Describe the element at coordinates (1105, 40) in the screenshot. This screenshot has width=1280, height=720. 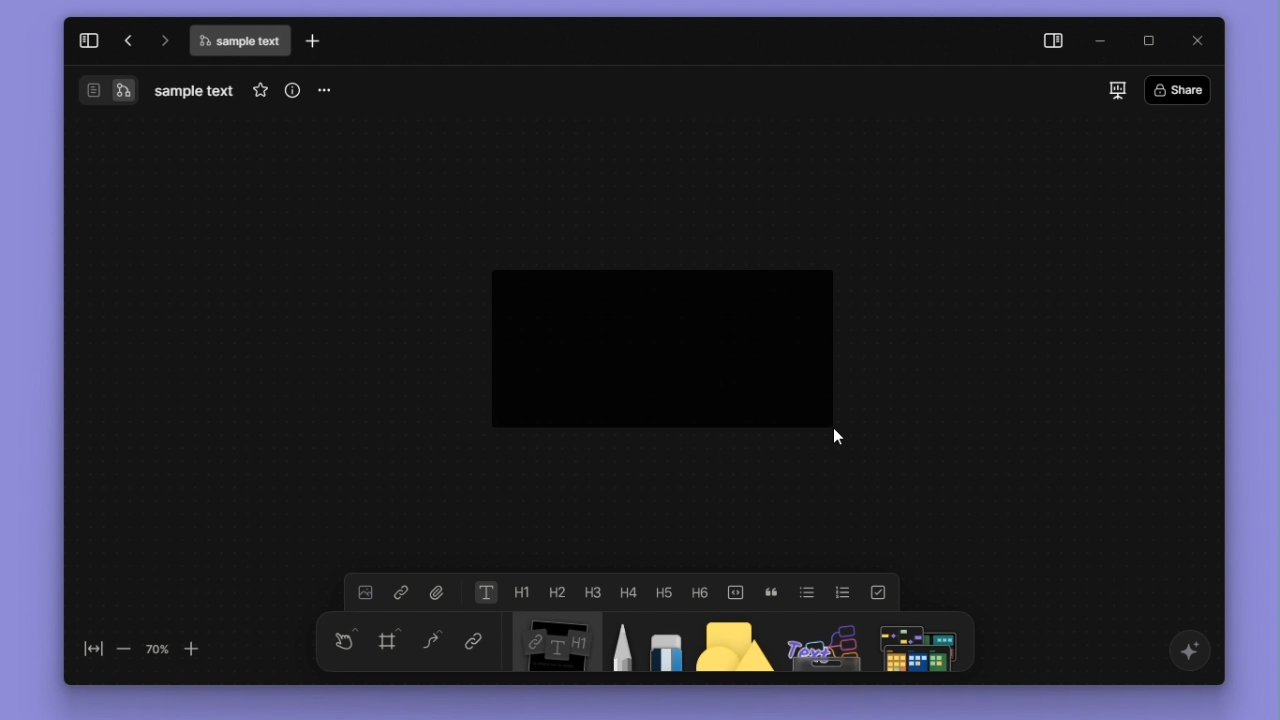
I see `minimize` at that location.